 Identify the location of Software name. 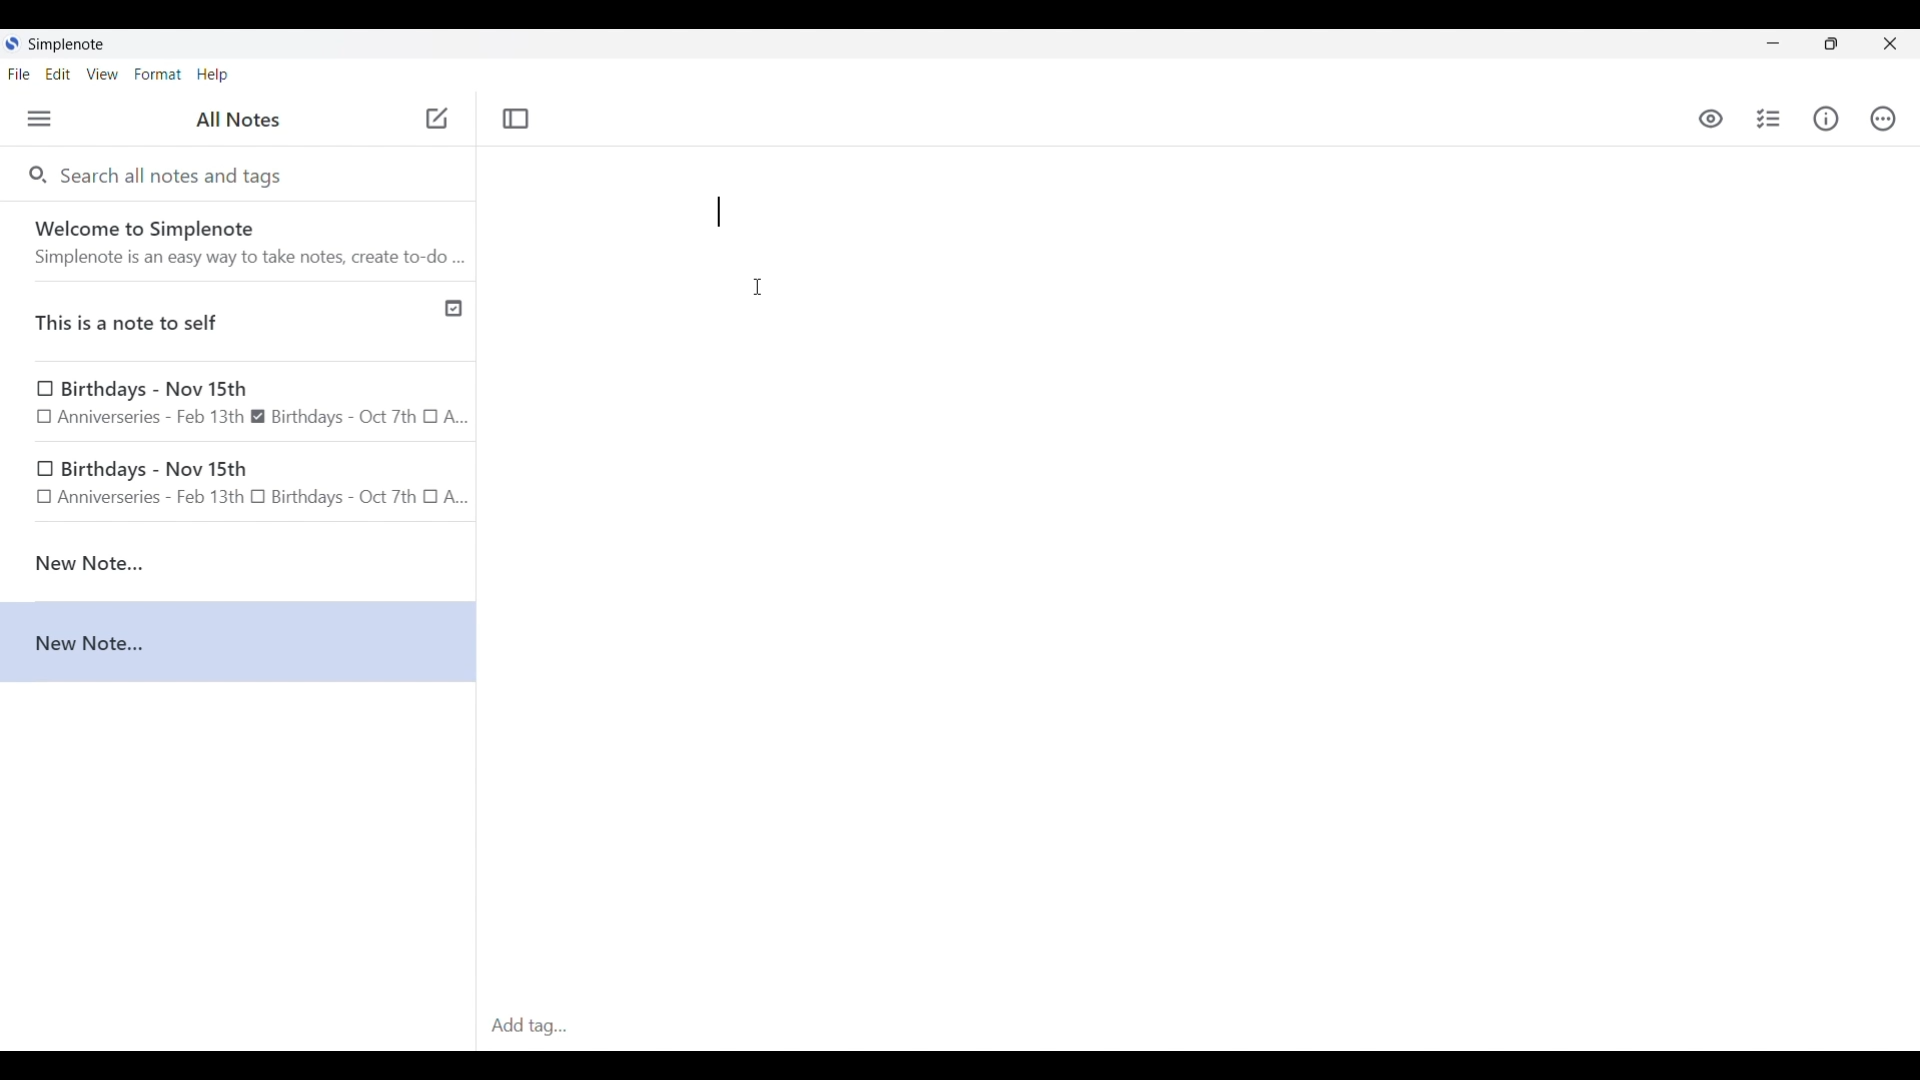
(68, 45).